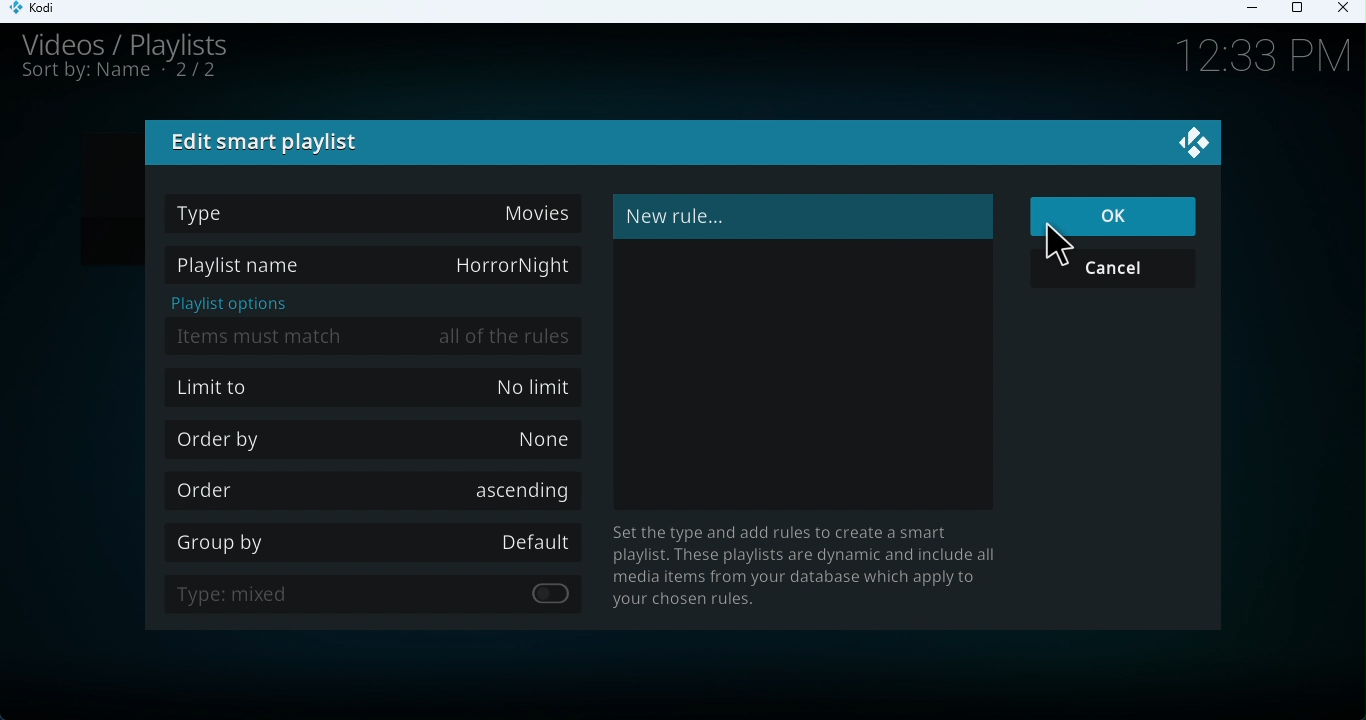 The width and height of the screenshot is (1366, 720). Describe the element at coordinates (1346, 12) in the screenshot. I see `Close` at that location.